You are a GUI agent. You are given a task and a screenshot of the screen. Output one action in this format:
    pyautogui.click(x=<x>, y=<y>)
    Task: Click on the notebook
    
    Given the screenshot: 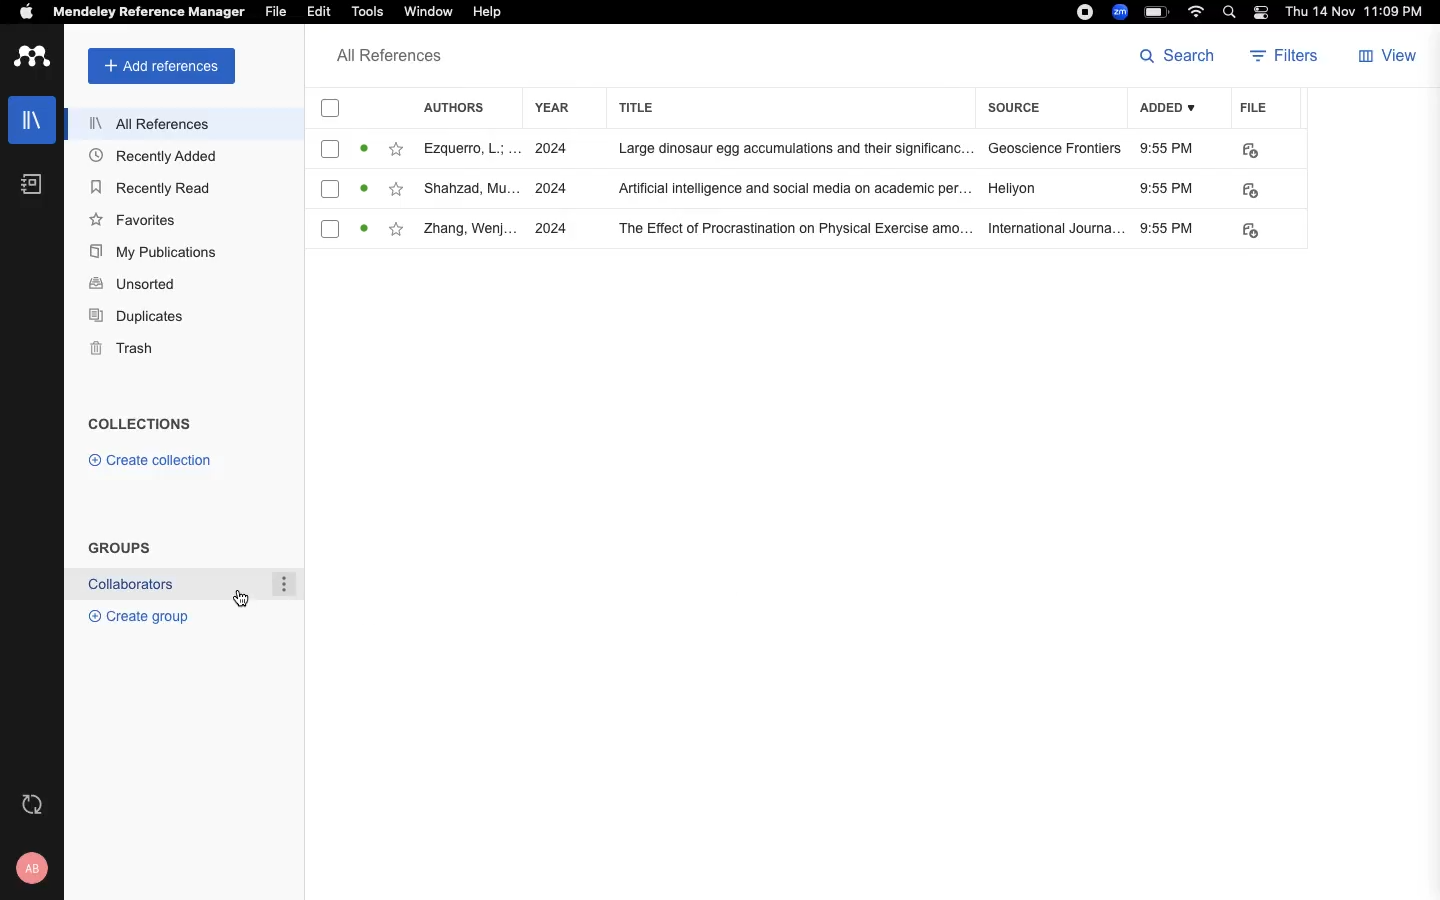 What is the action you would take?
    pyautogui.click(x=26, y=189)
    